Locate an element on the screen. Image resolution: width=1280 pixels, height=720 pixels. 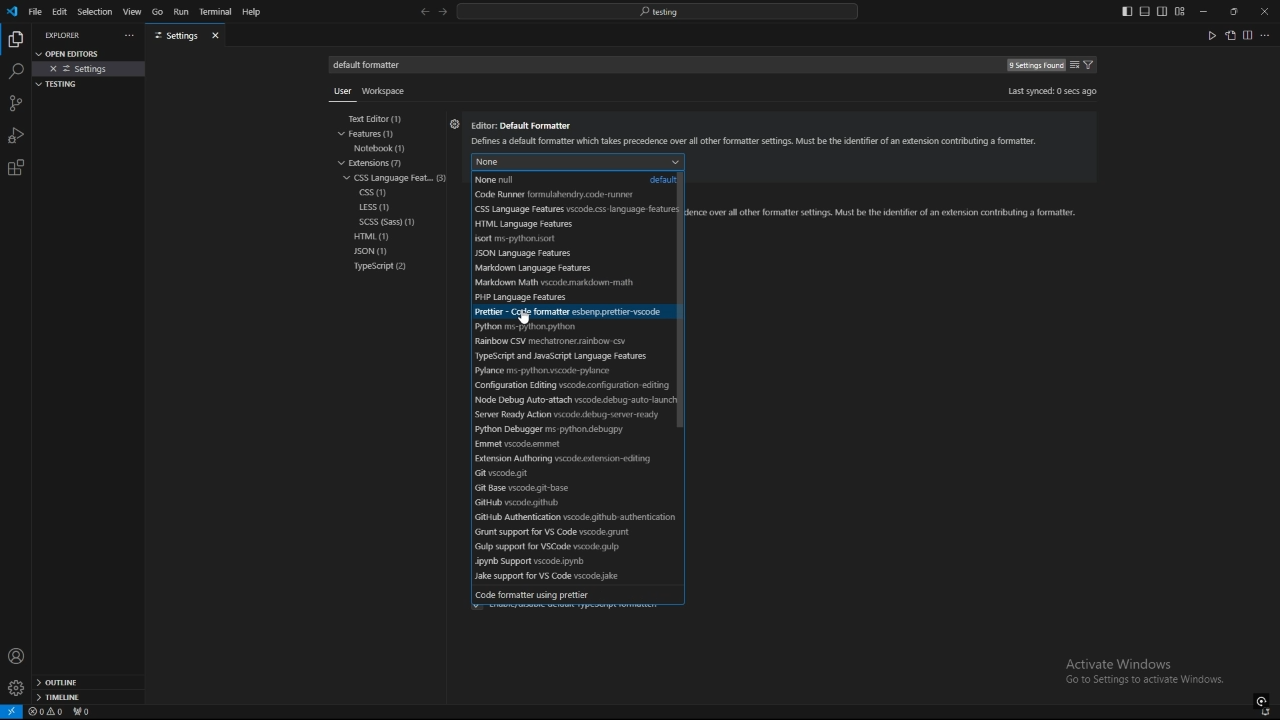
typescript is located at coordinates (381, 267).